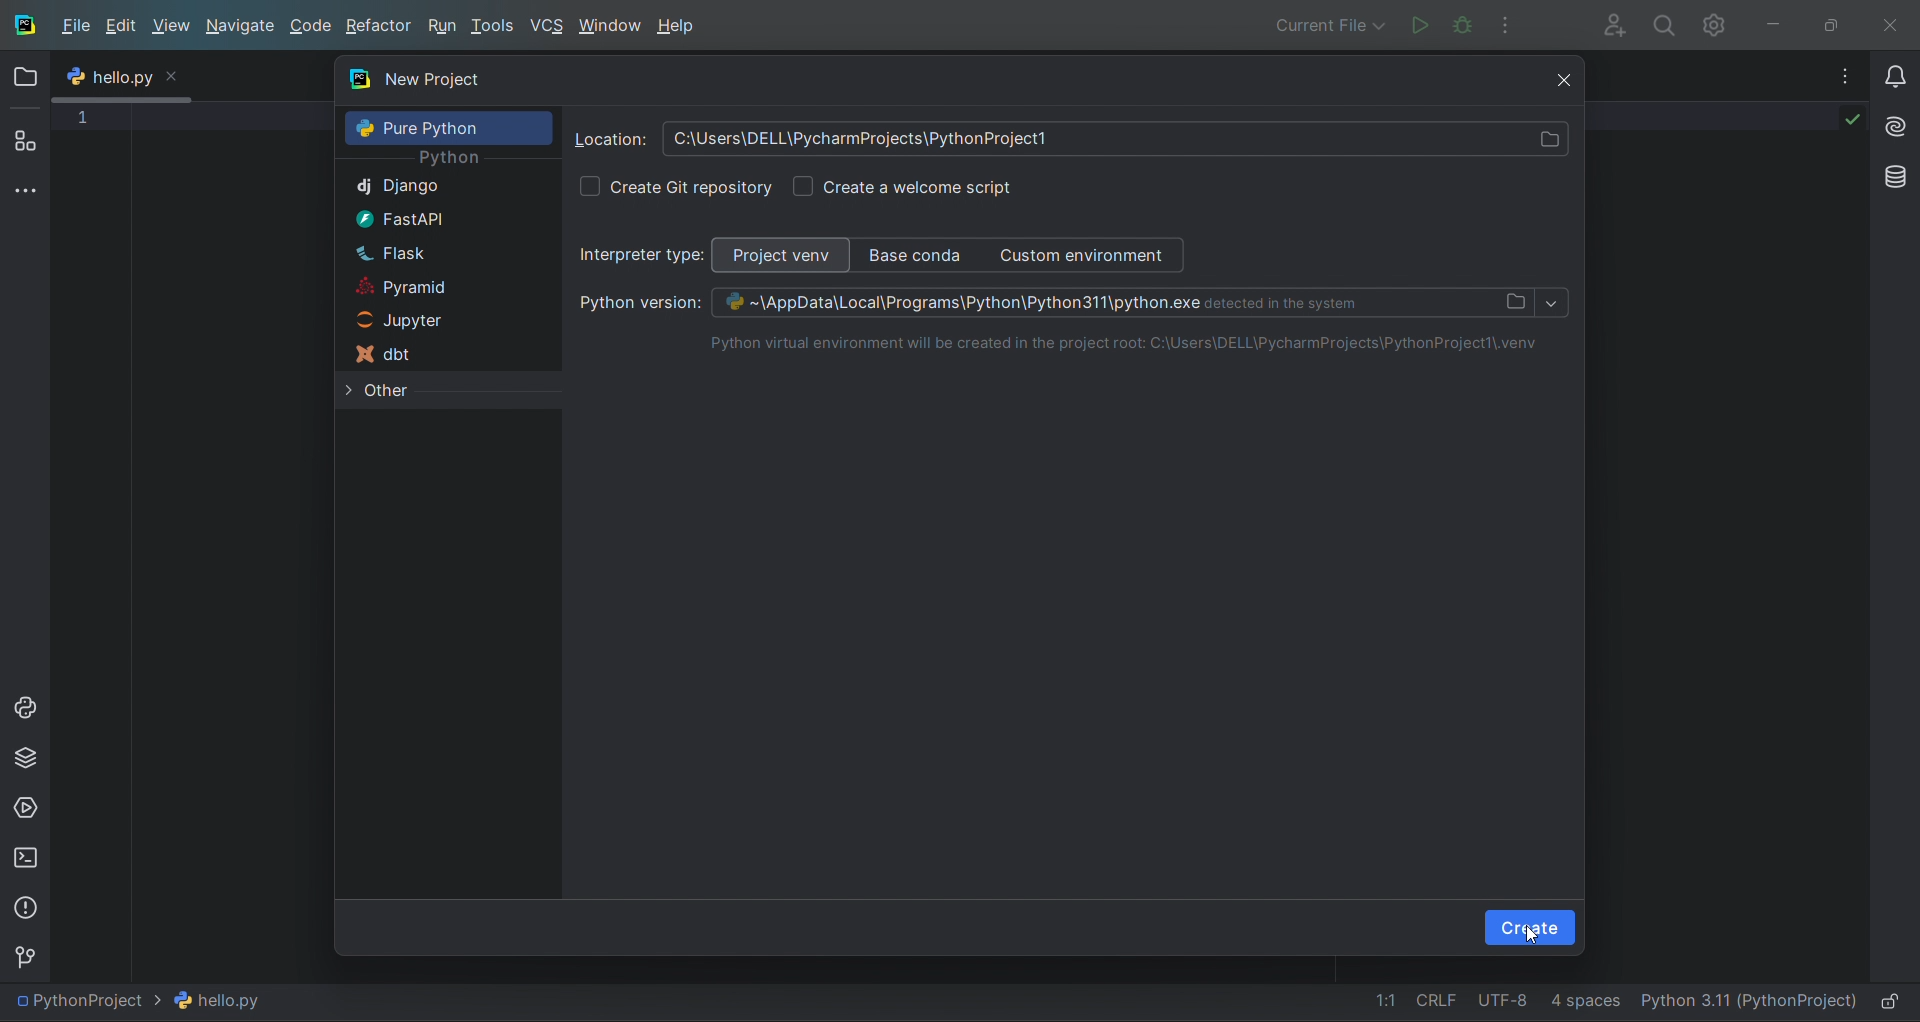  I want to click on database, so click(1891, 175).